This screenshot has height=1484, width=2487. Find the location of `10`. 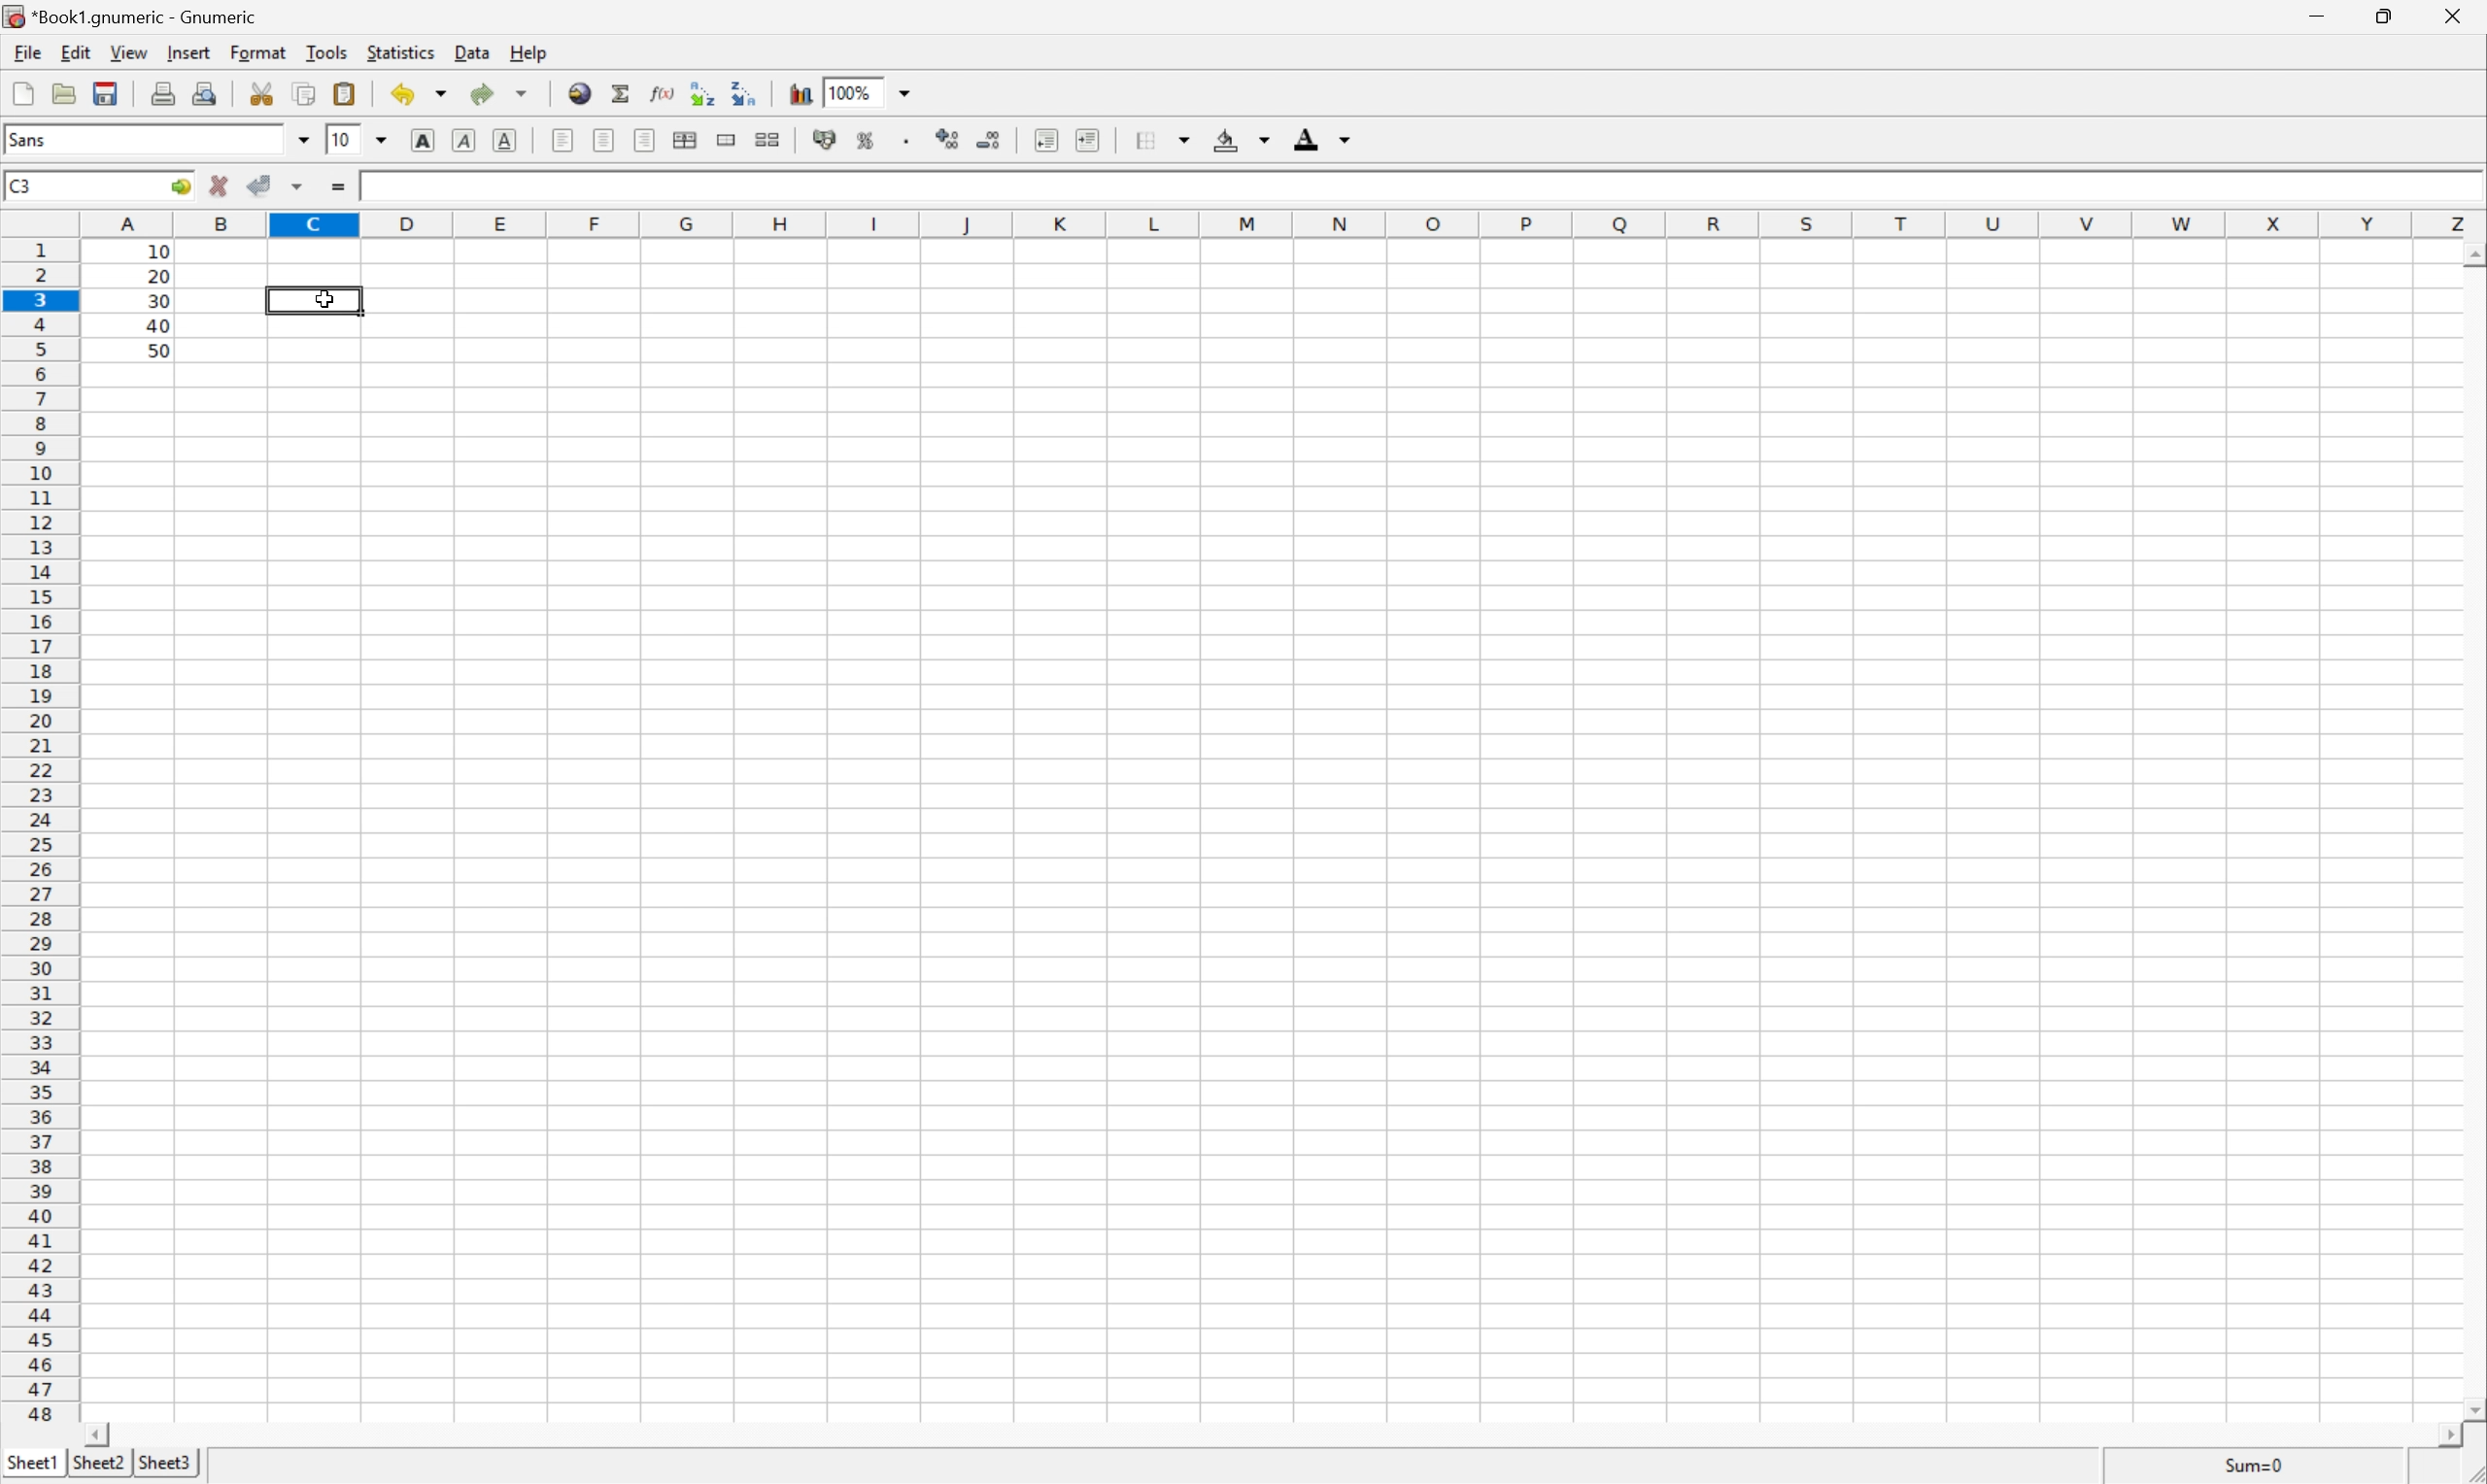

10 is located at coordinates (378, 189).